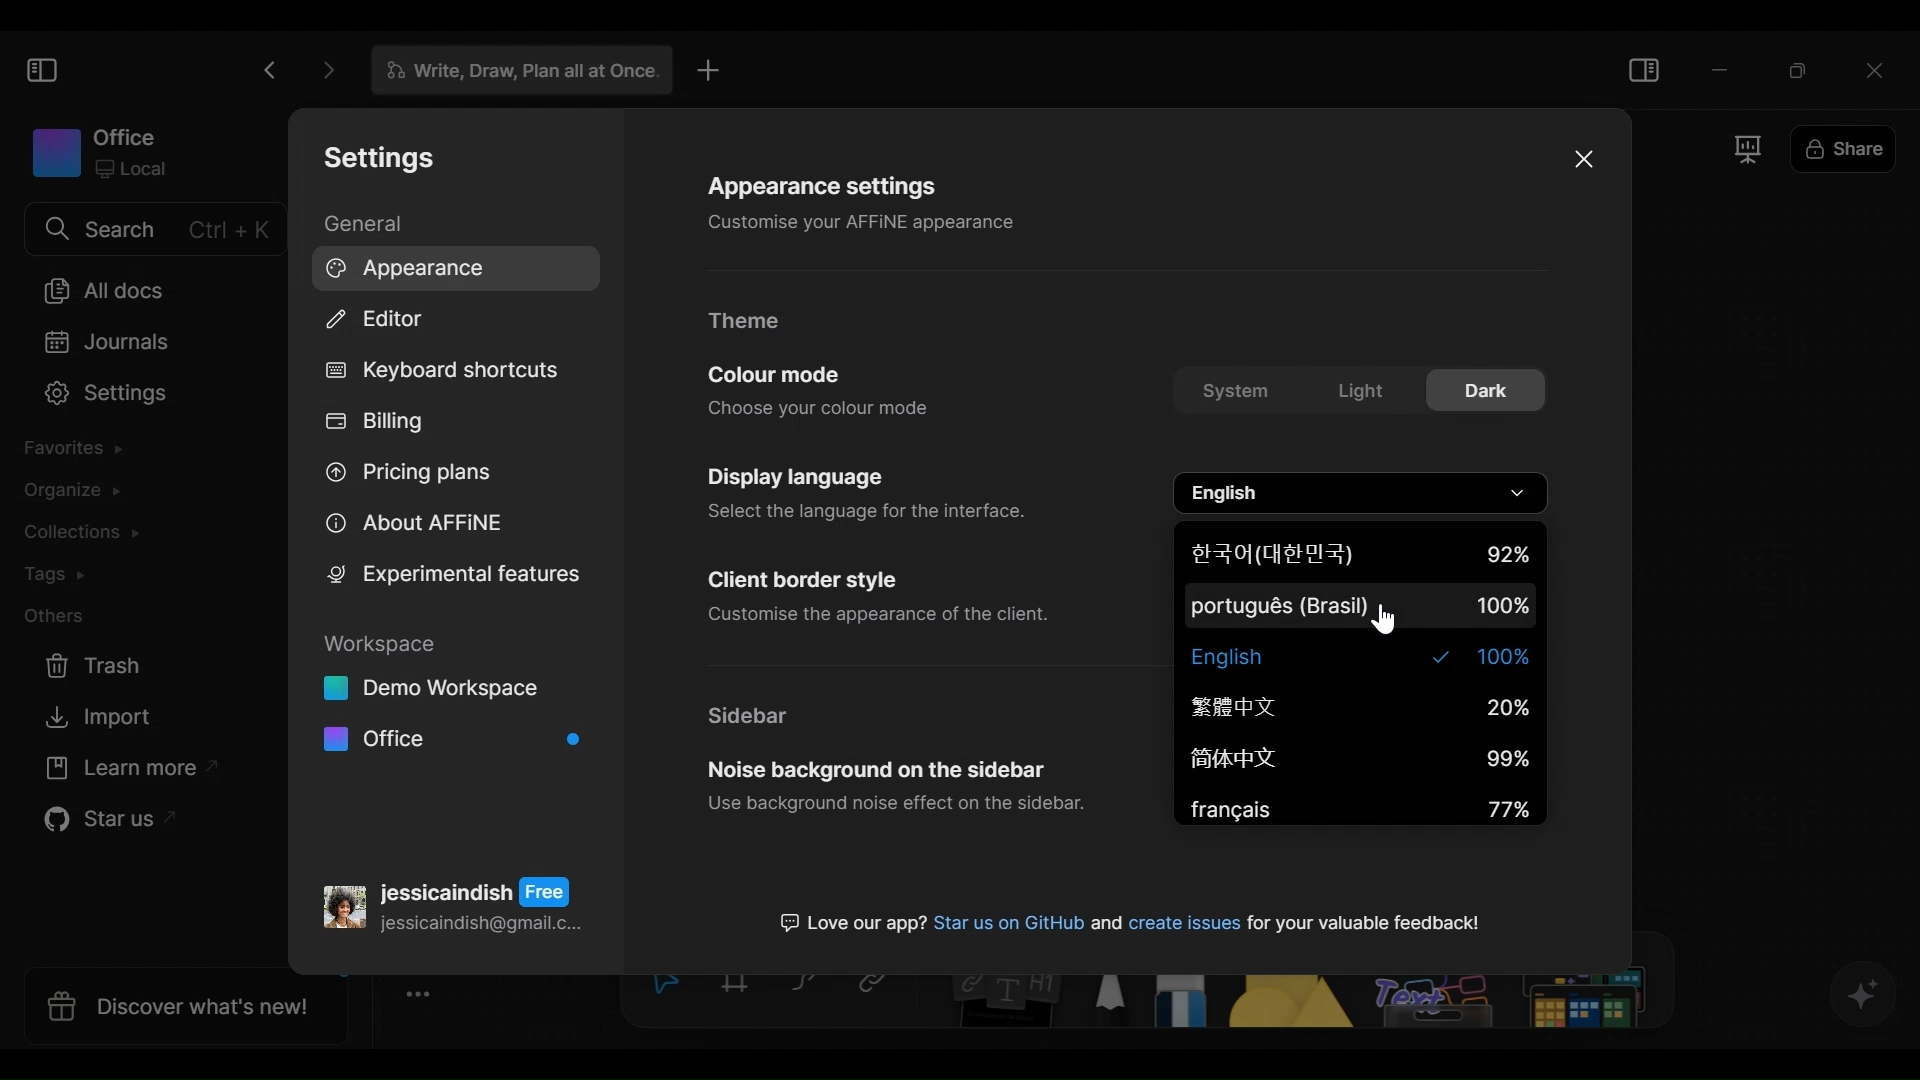 The width and height of the screenshot is (1920, 1080). I want to click on Show/Hide Sidebar, so click(40, 69).